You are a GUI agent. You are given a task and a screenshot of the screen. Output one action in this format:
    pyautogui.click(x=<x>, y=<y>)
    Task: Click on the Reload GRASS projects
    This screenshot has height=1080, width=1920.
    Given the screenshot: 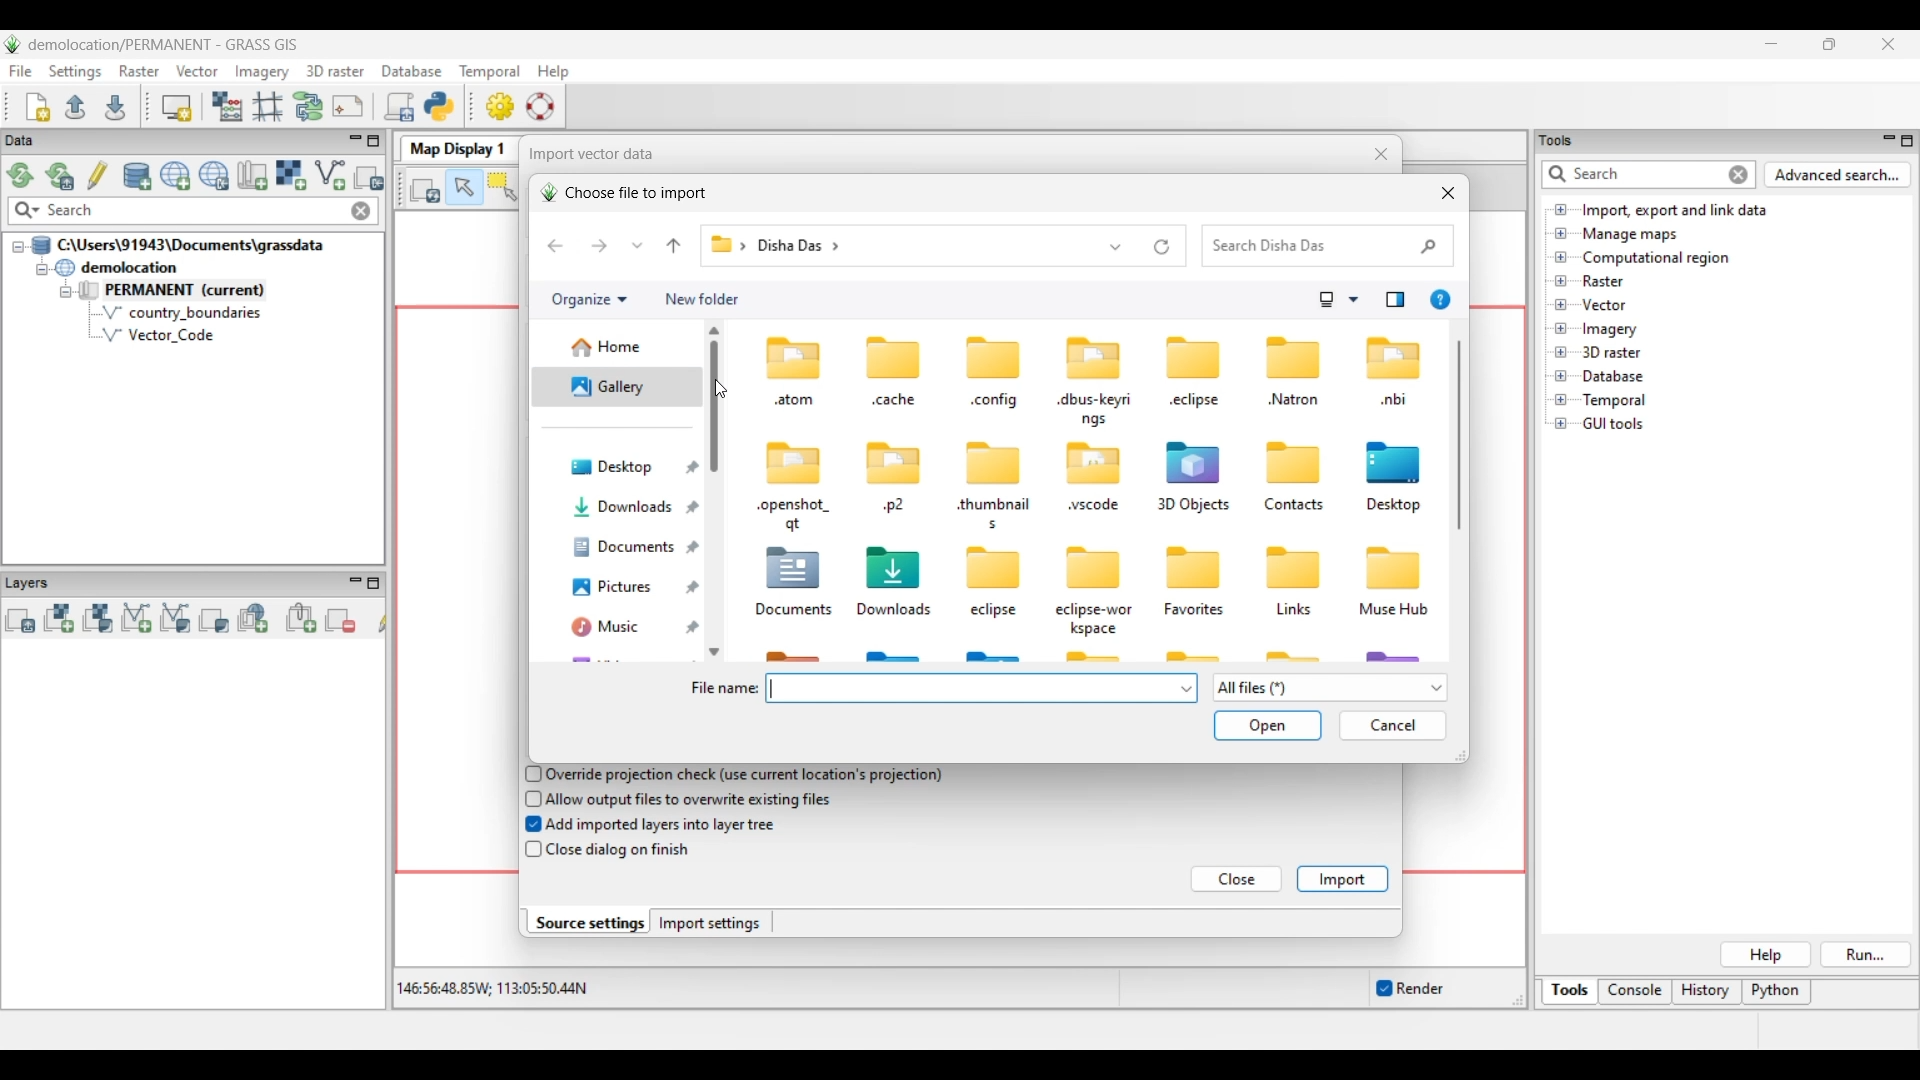 What is the action you would take?
    pyautogui.click(x=21, y=175)
    